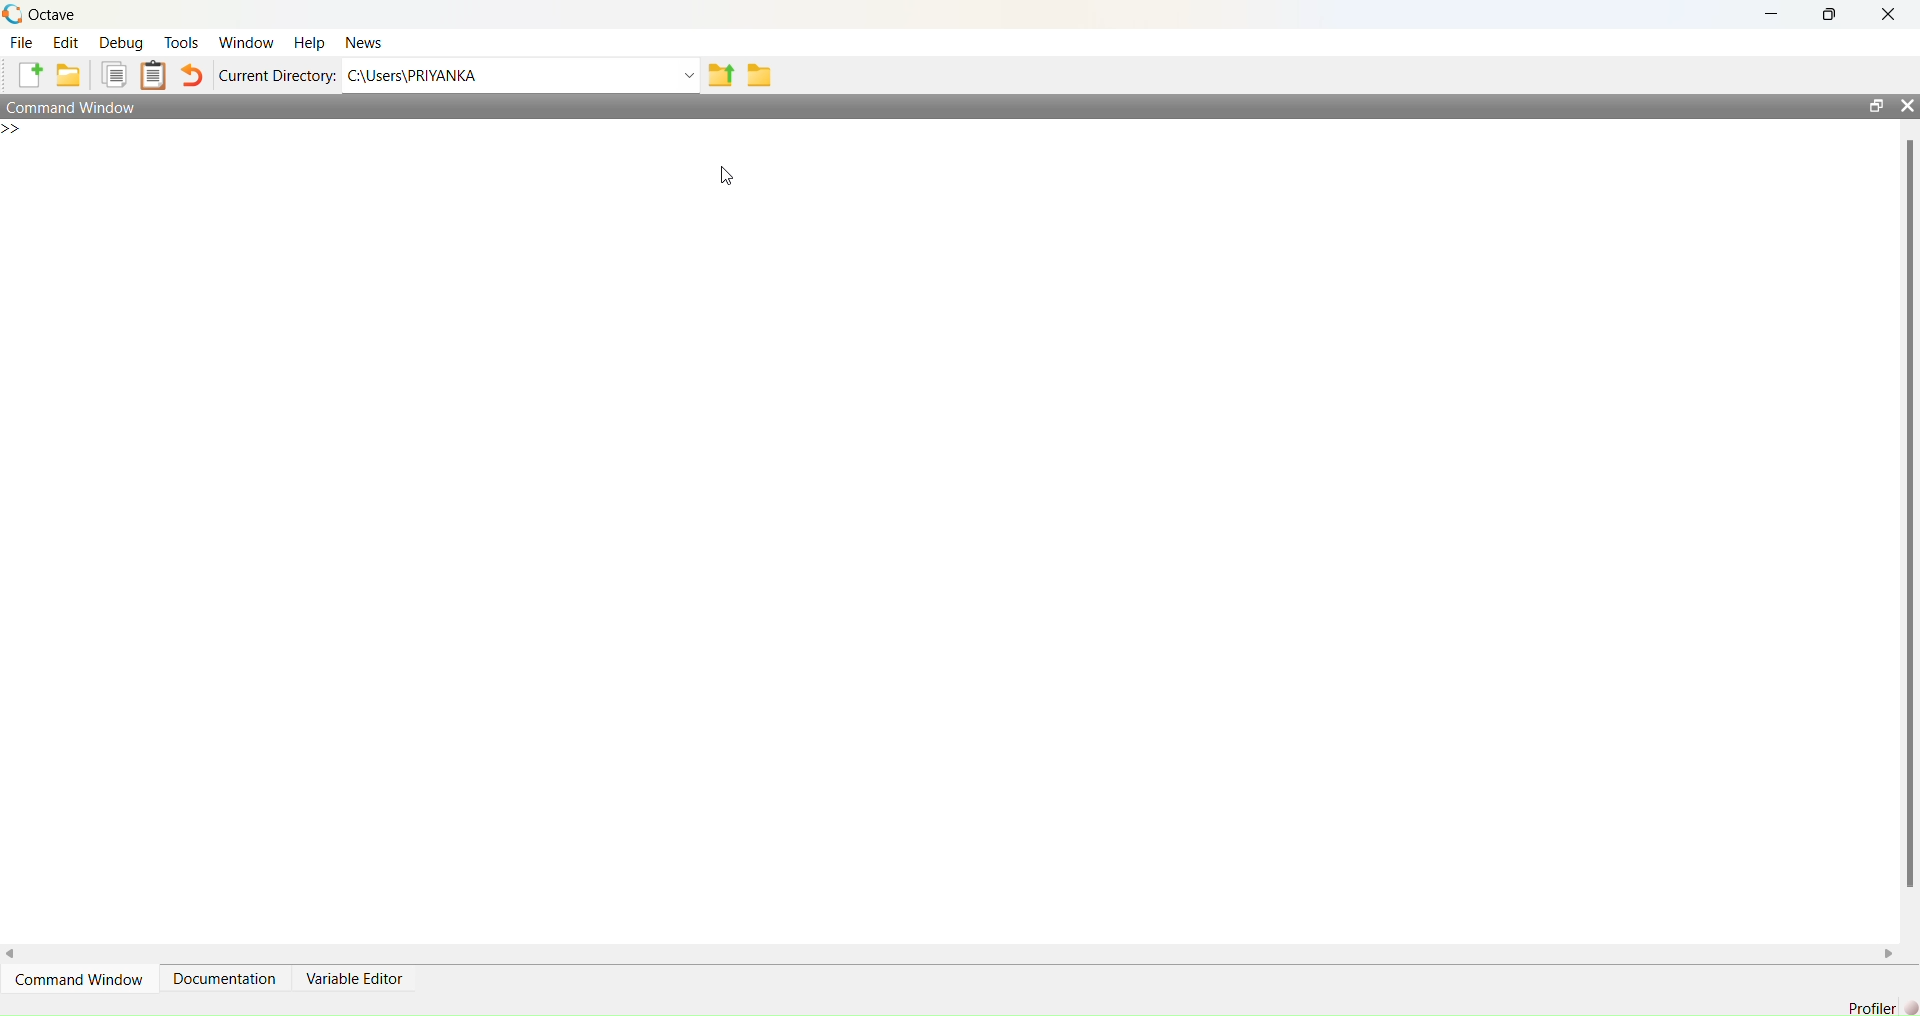 The height and width of the screenshot is (1016, 1920). Describe the element at coordinates (12, 954) in the screenshot. I see `scroll left` at that location.